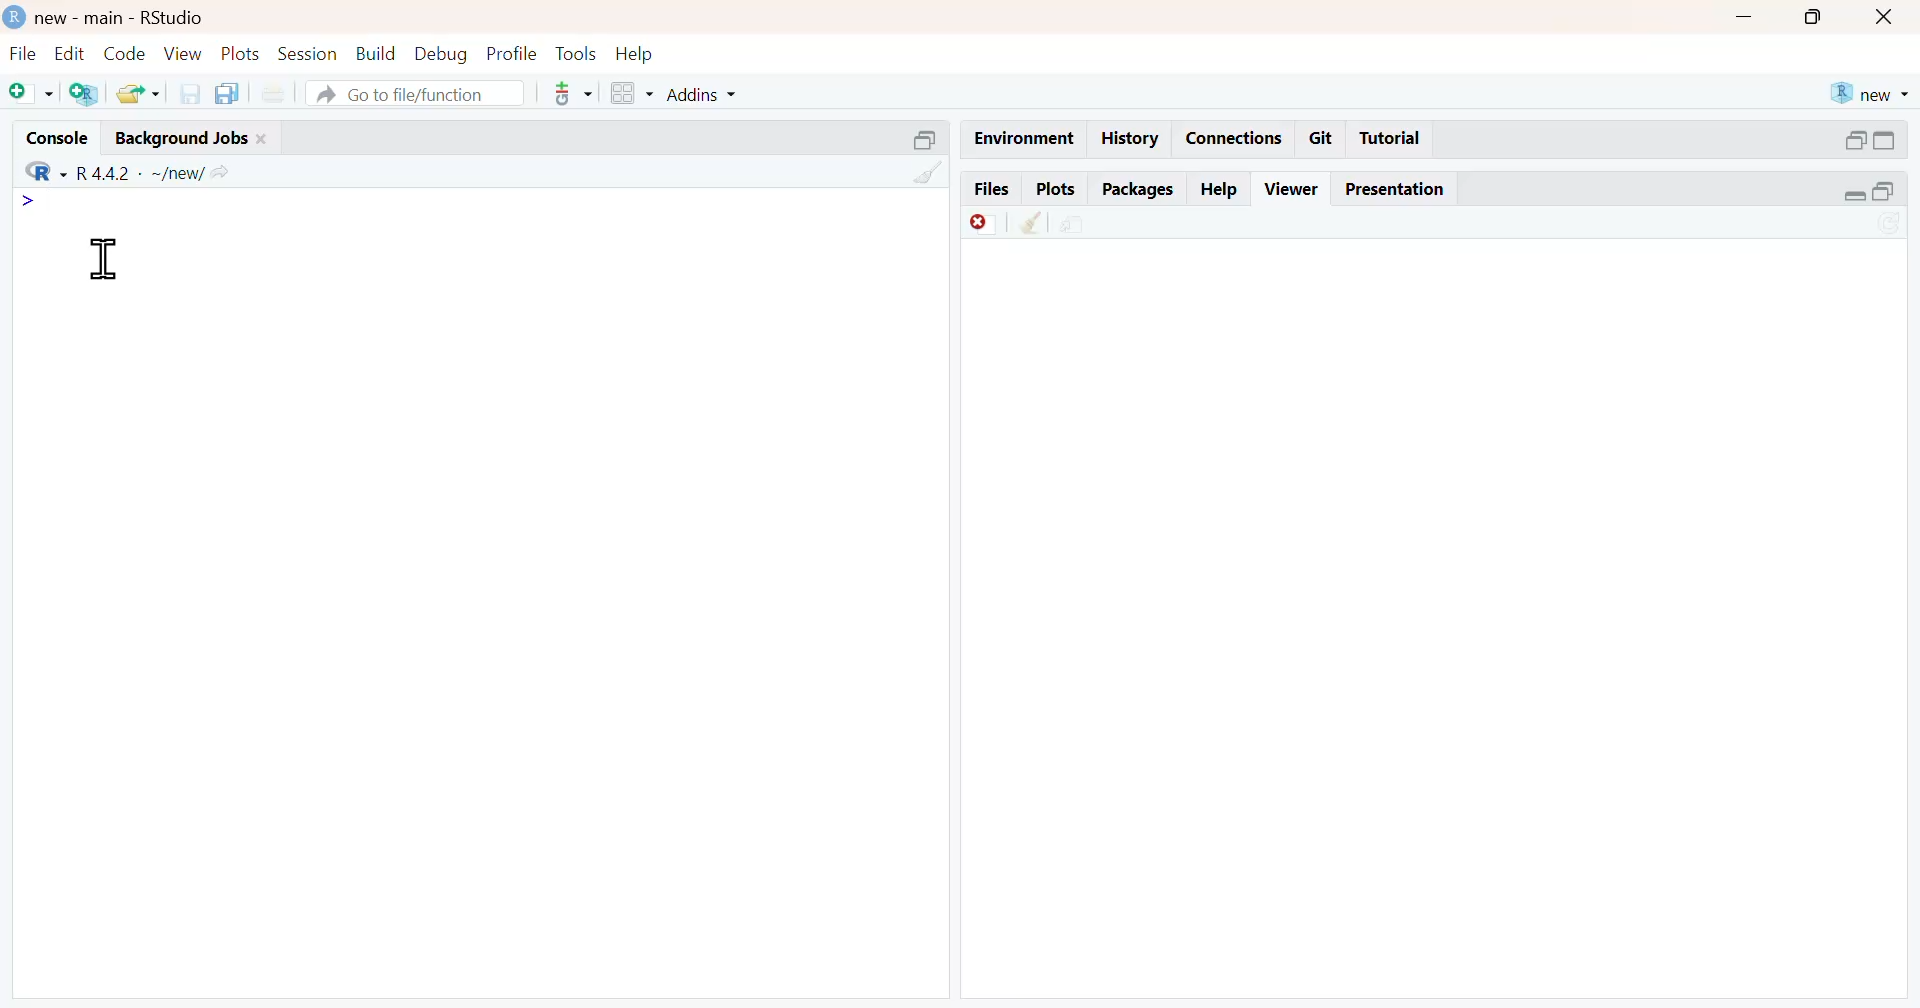  What do you see at coordinates (230, 94) in the screenshot?
I see `save all open documents` at bounding box center [230, 94].